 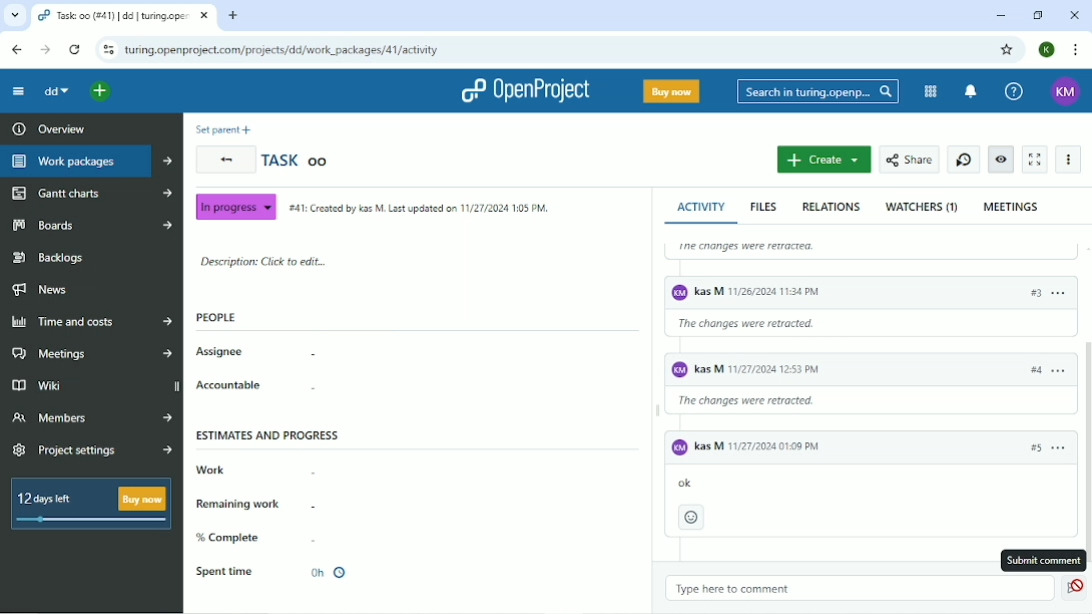 I want to click on The changes were retracted, so click(x=762, y=329).